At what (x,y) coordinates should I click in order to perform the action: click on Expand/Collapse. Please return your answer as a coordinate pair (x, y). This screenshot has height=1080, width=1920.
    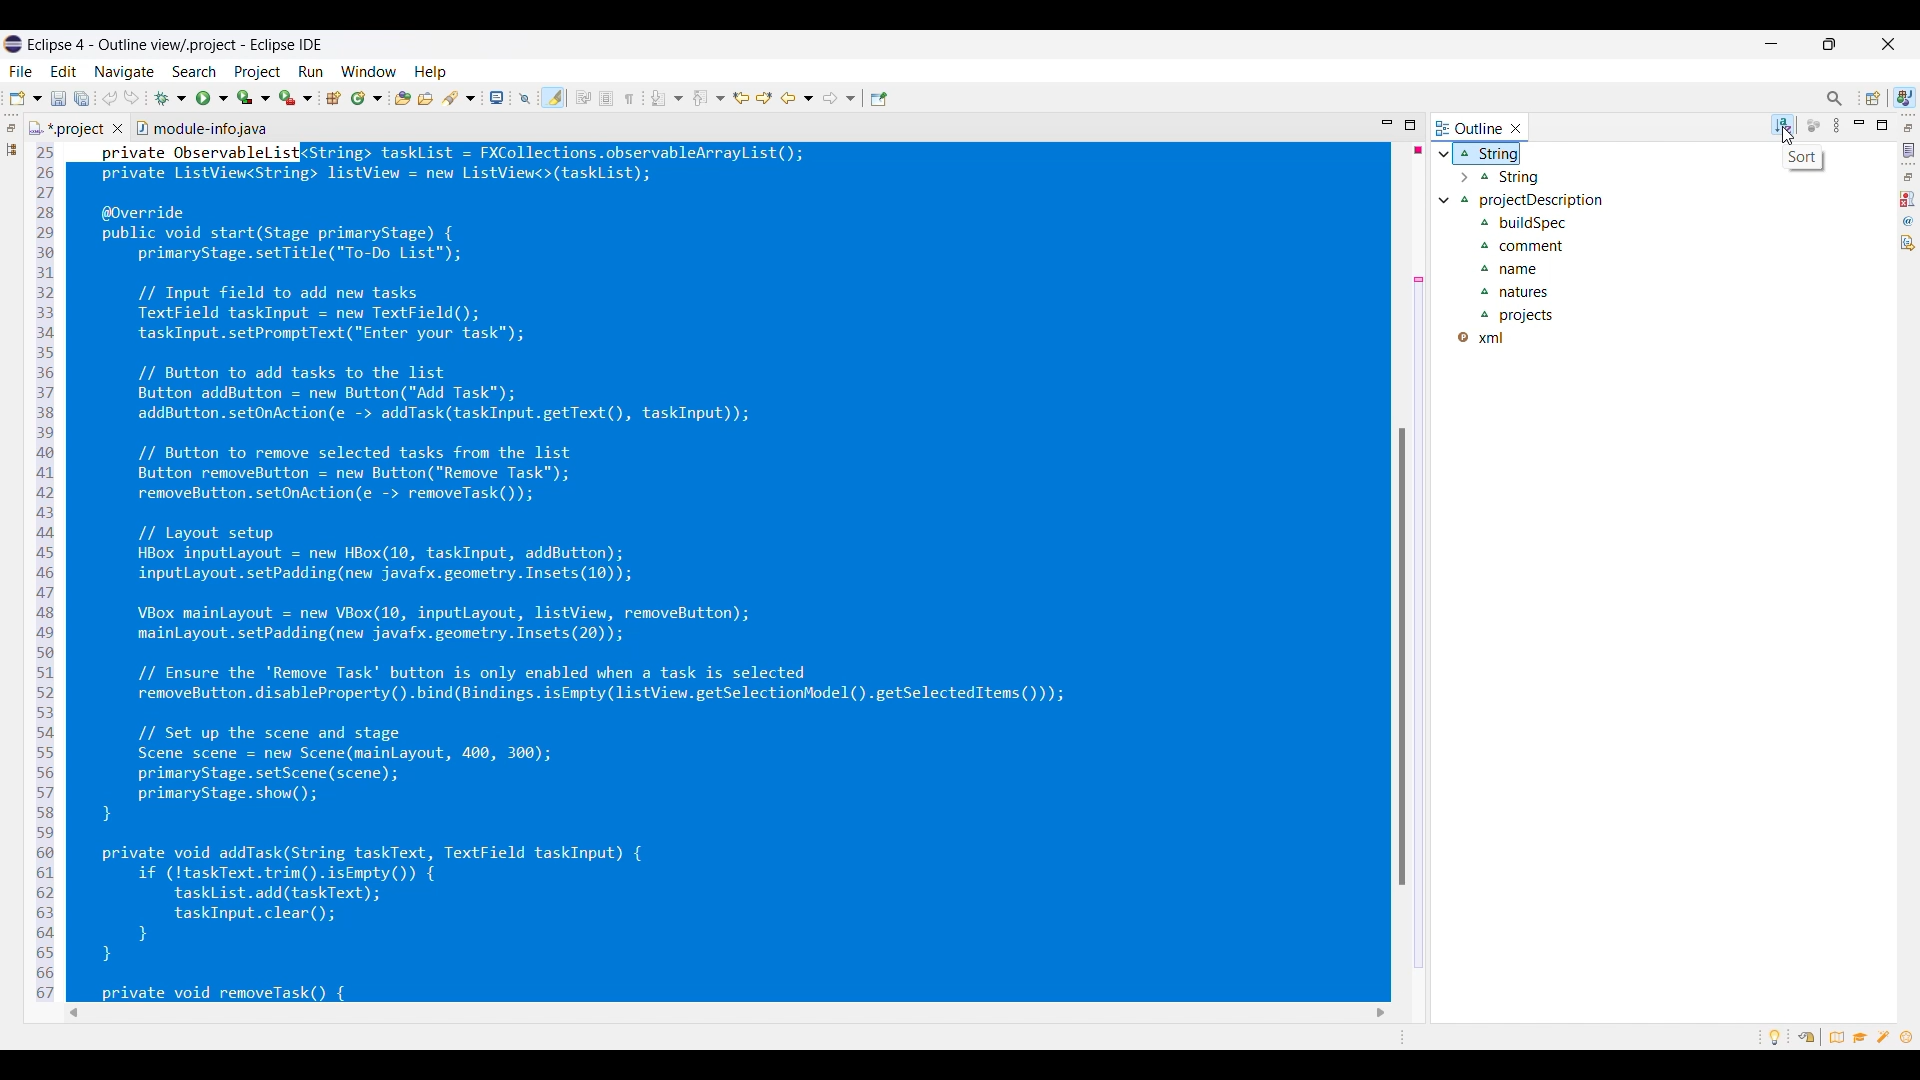
    Looking at the image, I should click on (1453, 178).